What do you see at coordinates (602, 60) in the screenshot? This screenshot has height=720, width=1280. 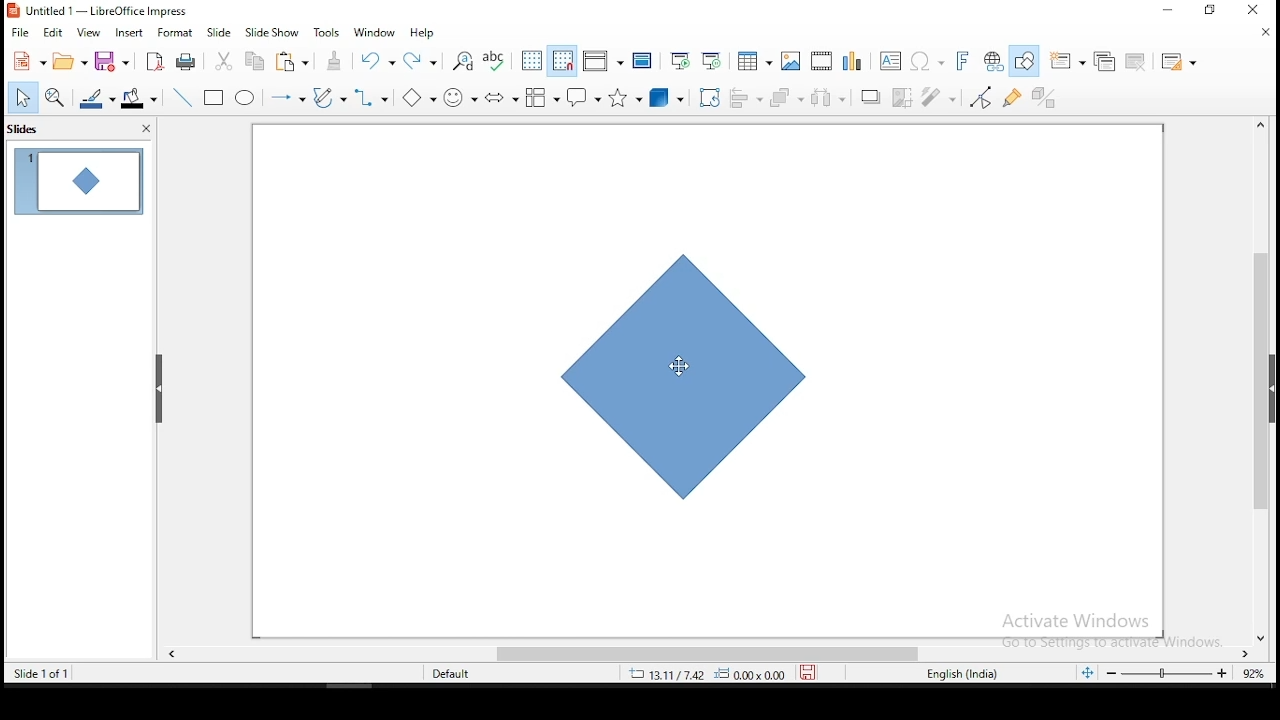 I see `display views` at bounding box center [602, 60].